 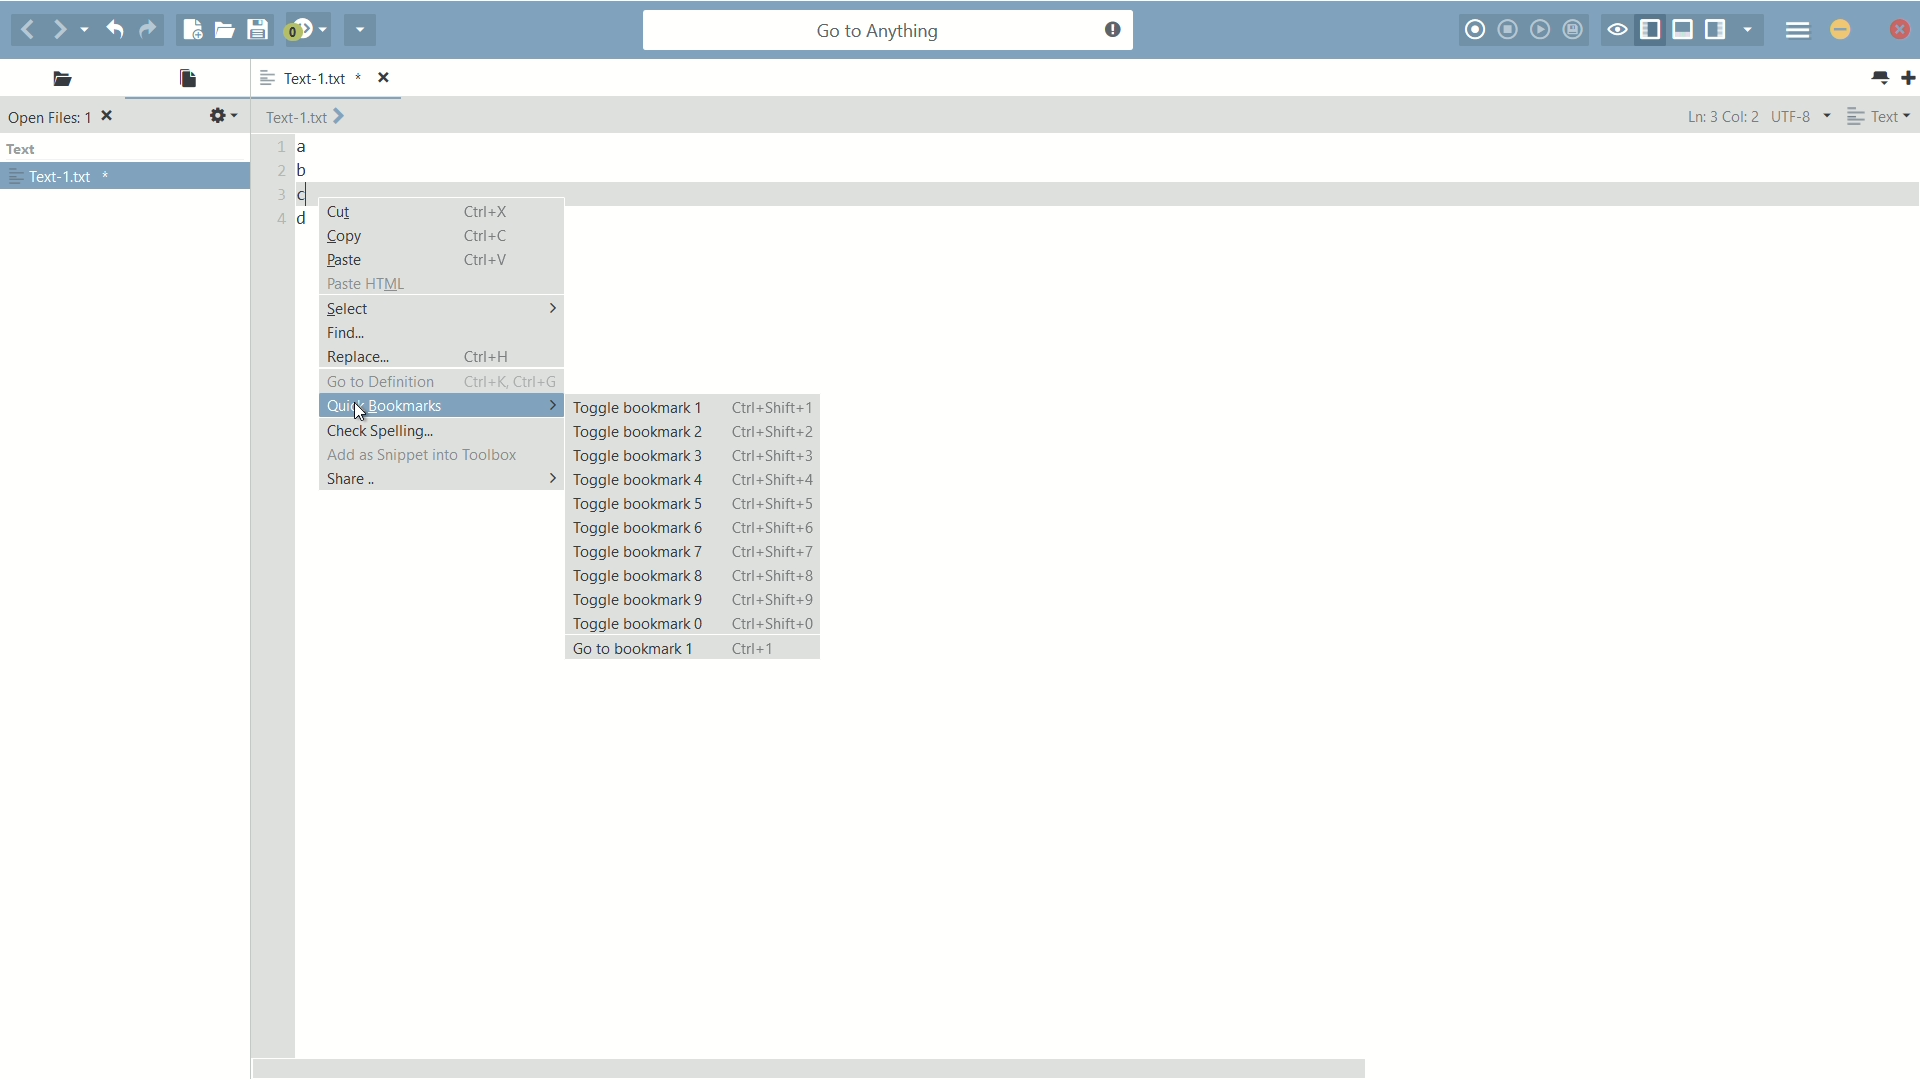 What do you see at coordinates (694, 526) in the screenshot?
I see `toggle bookmark 6` at bounding box center [694, 526].